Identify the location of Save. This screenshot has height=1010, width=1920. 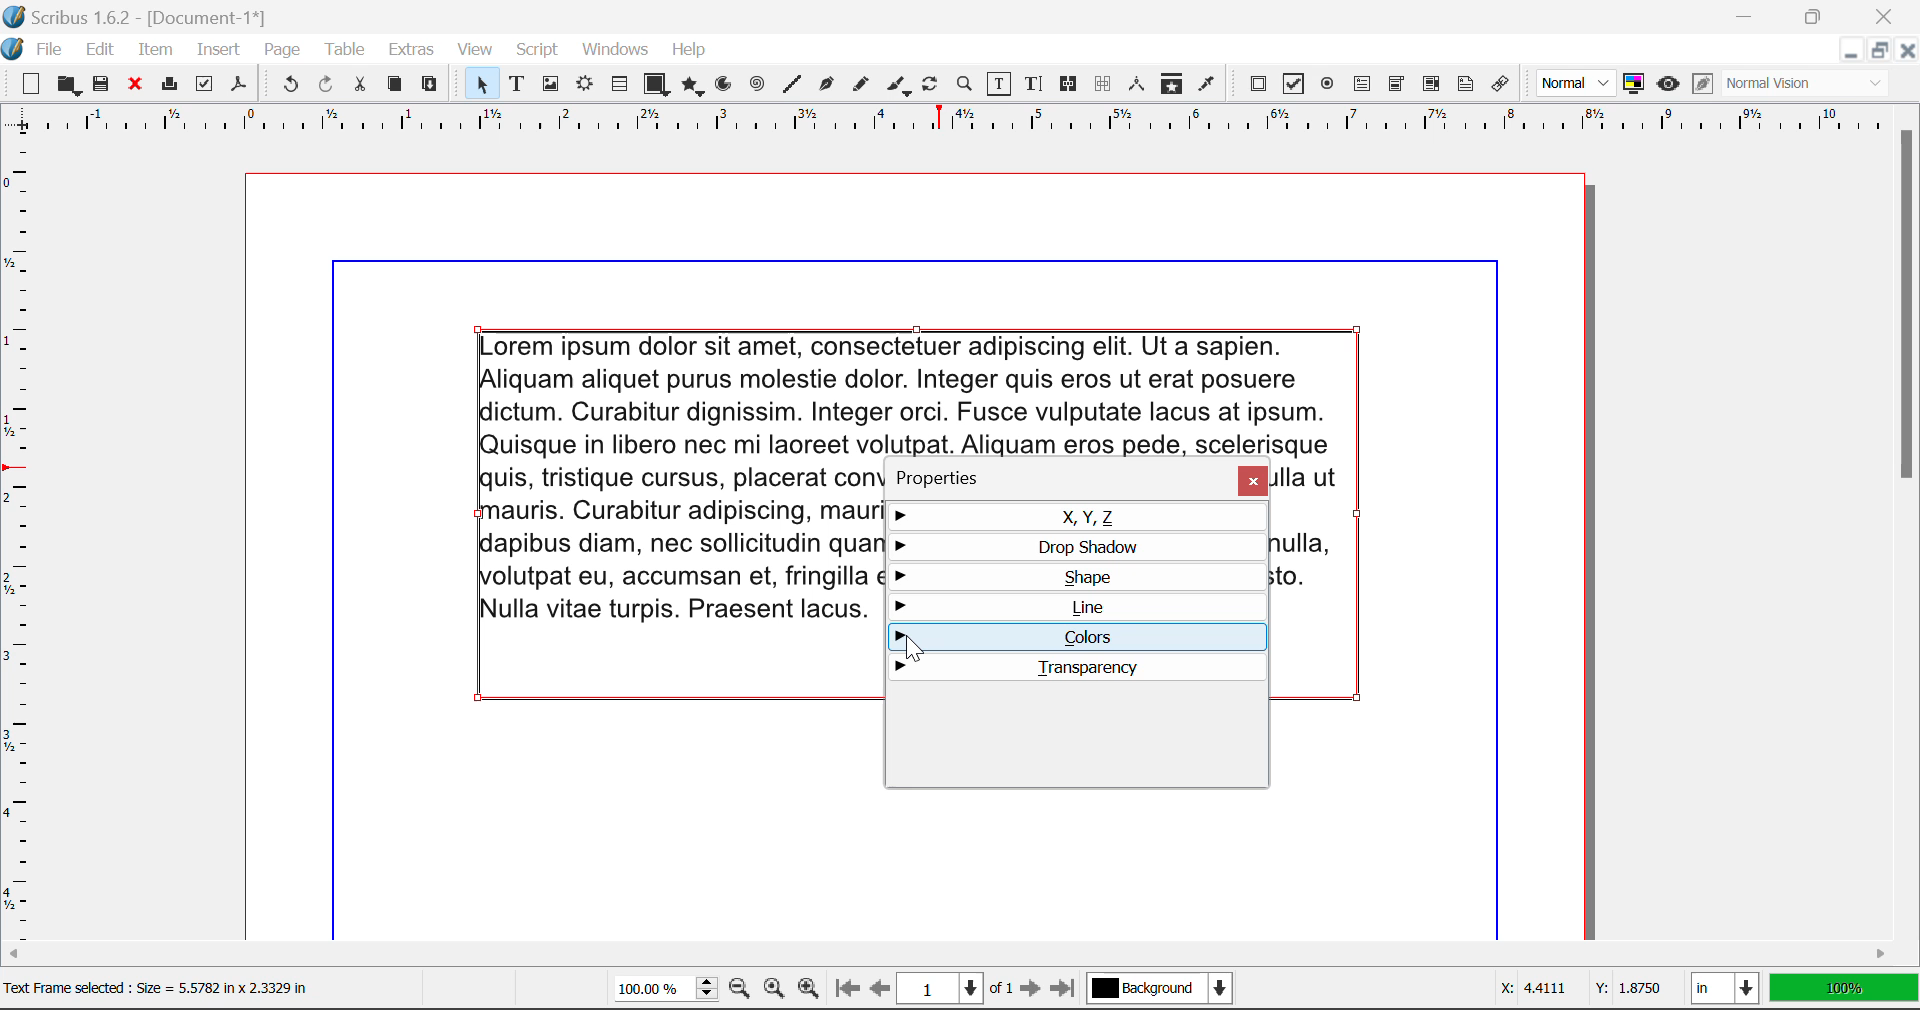
(103, 85).